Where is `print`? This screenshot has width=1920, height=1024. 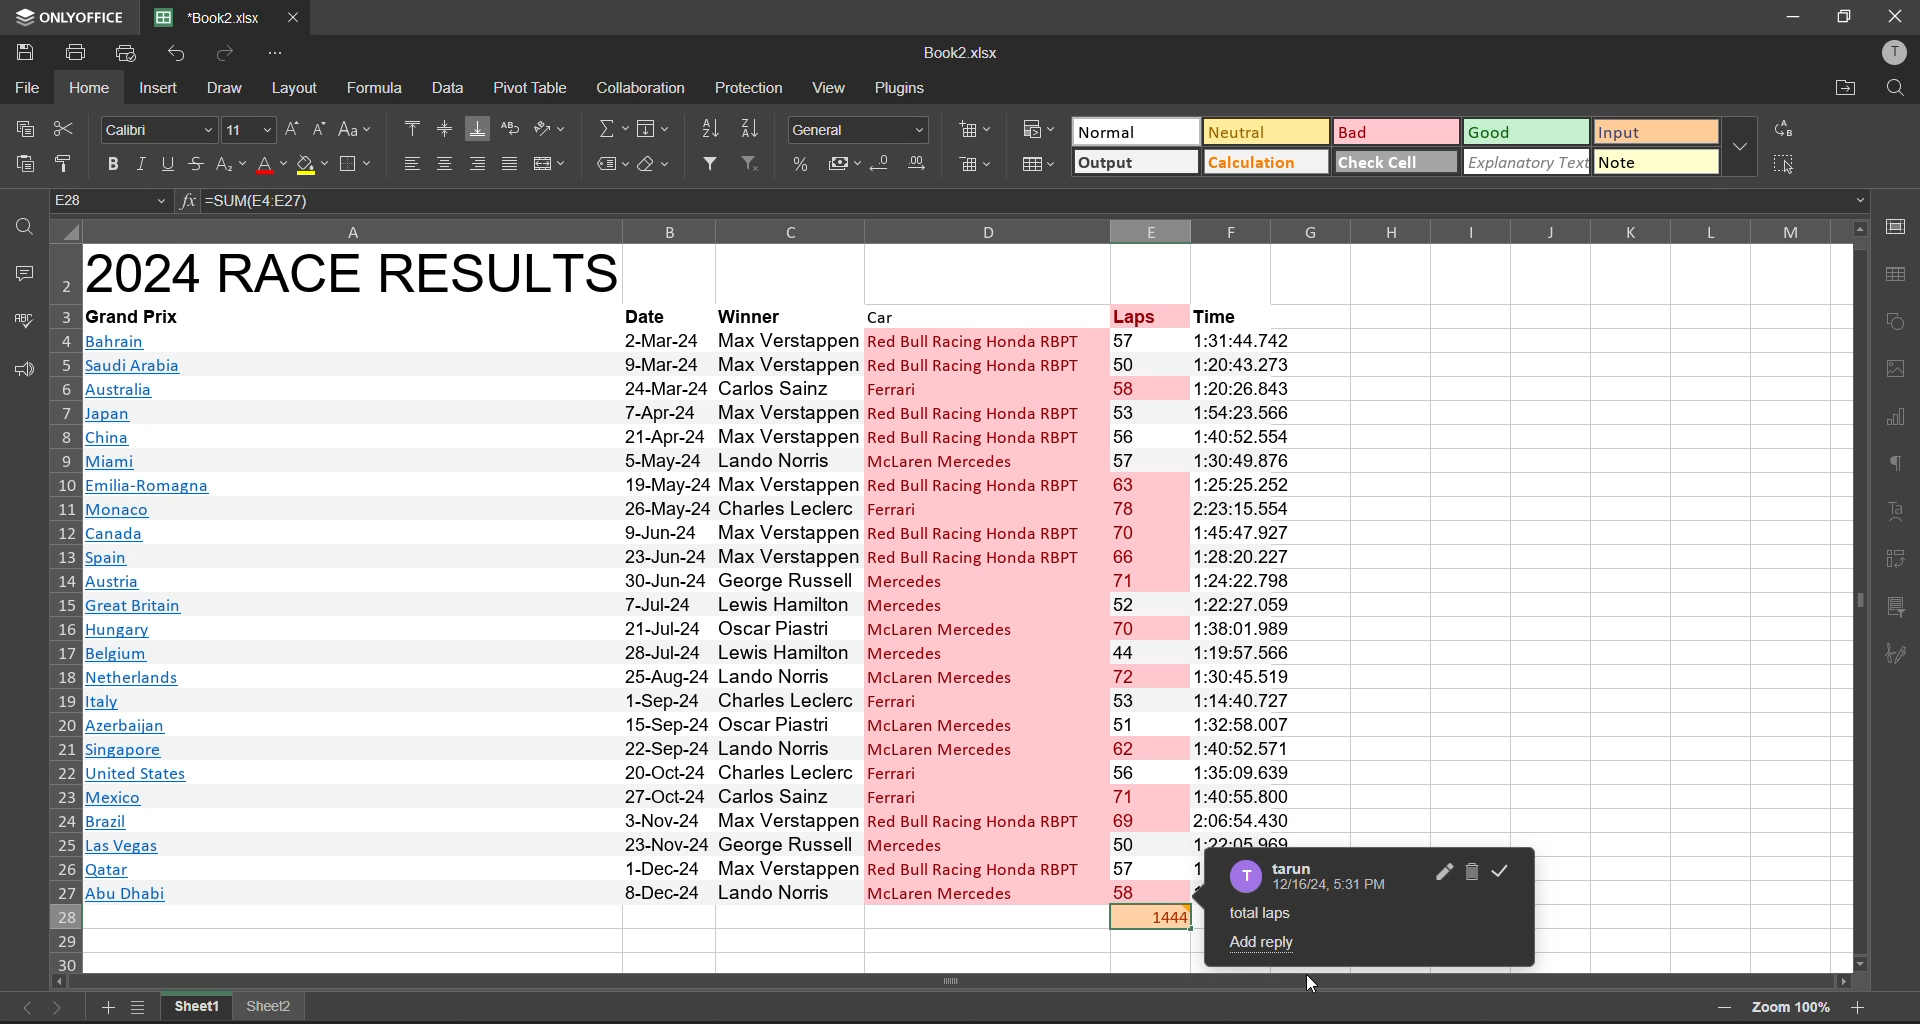 print is located at coordinates (76, 52).